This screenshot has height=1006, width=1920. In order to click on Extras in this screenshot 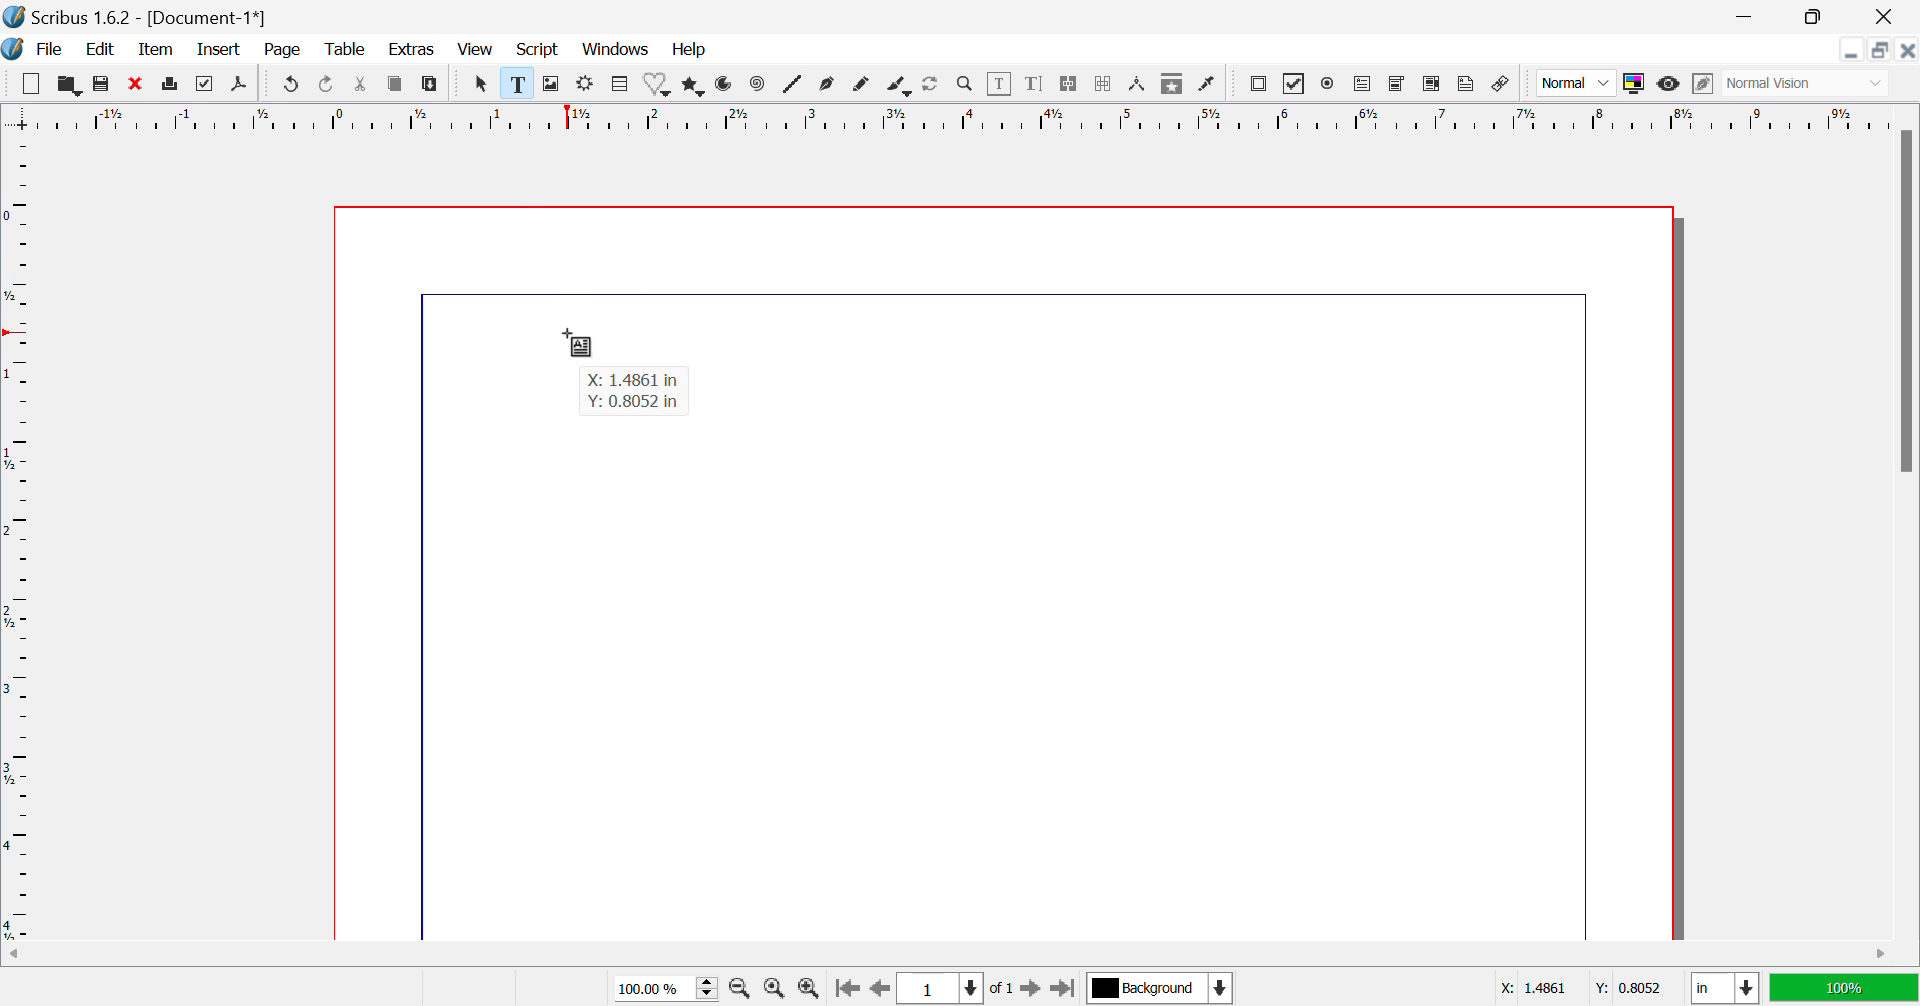, I will do `click(410, 50)`.